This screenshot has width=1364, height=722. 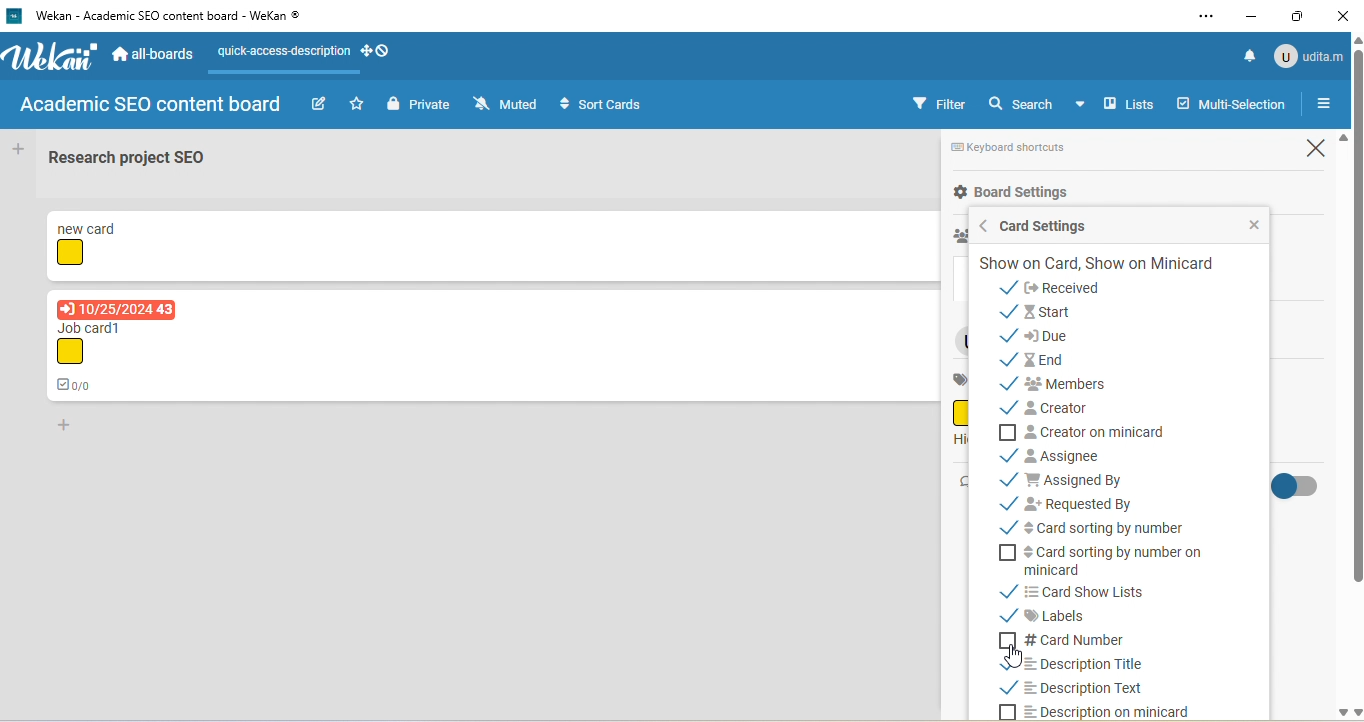 I want to click on line appeared, so click(x=293, y=73).